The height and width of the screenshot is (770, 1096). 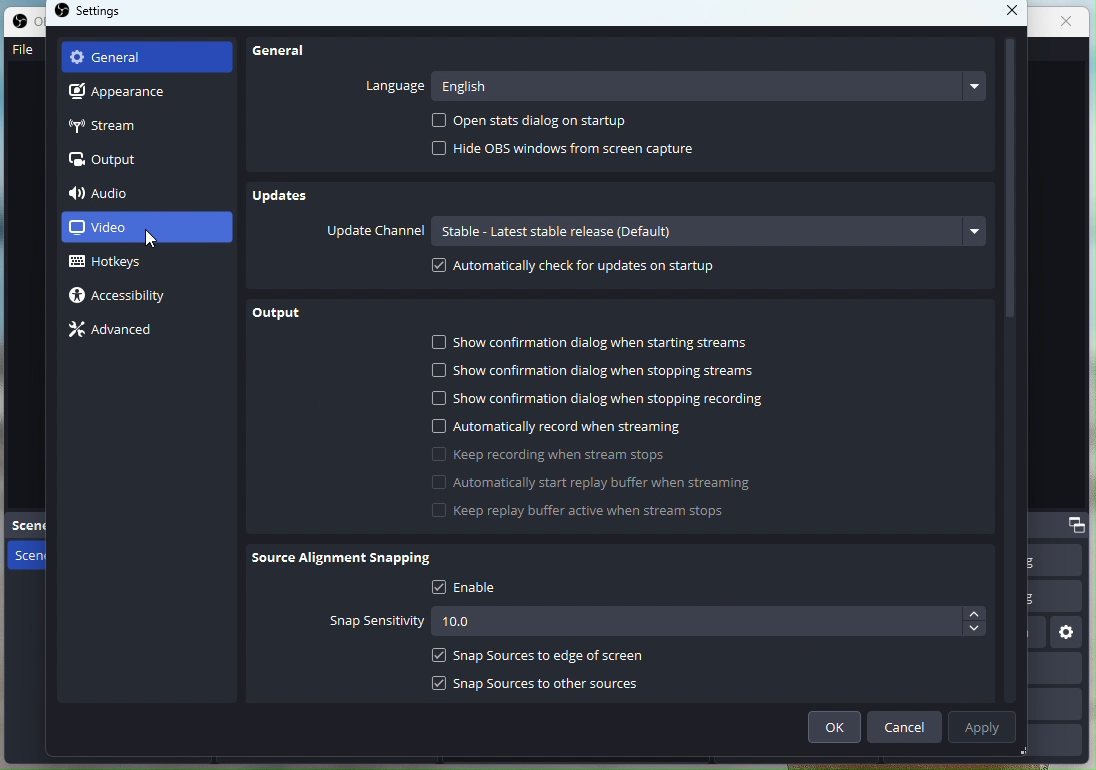 What do you see at coordinates (555, 455) in the screenshot?
I see `Keep recording when stream stops` at bounding box center [555, 455].